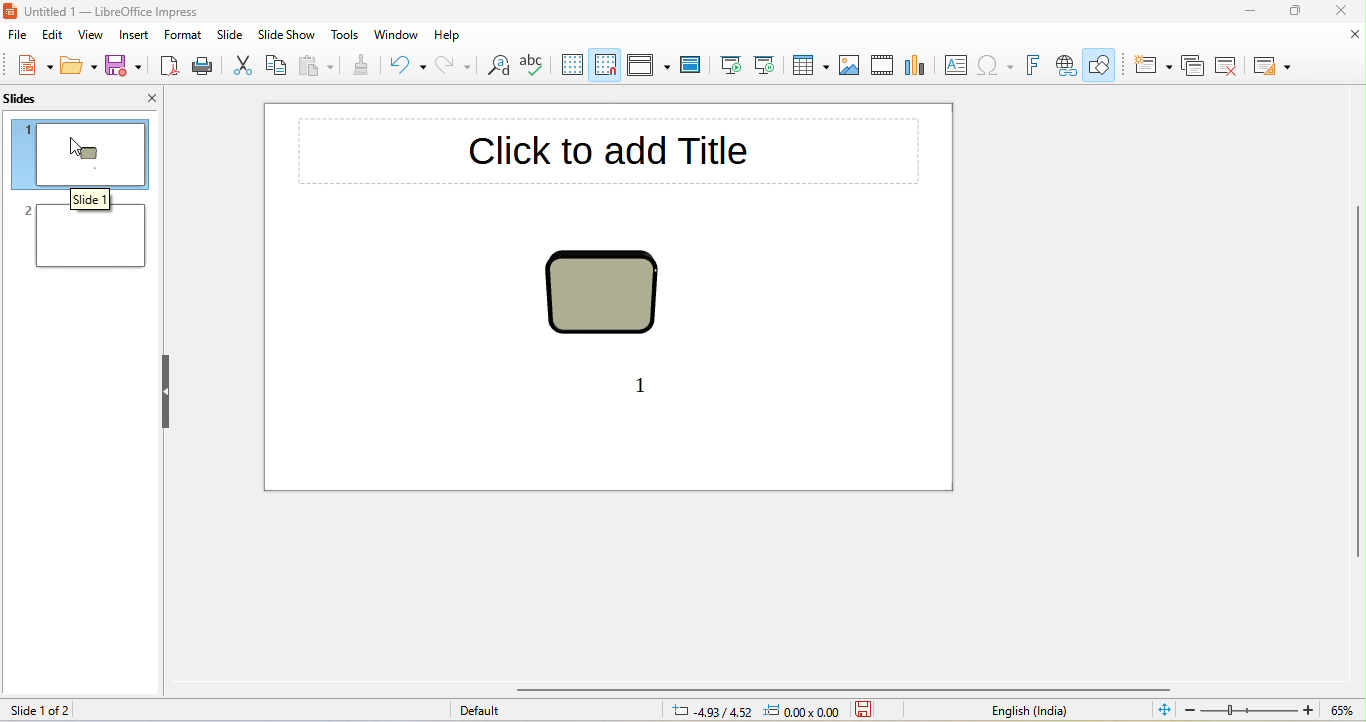  Describe the element at coordinates (916, 64) in the screenshot. I see `chat` at that location.